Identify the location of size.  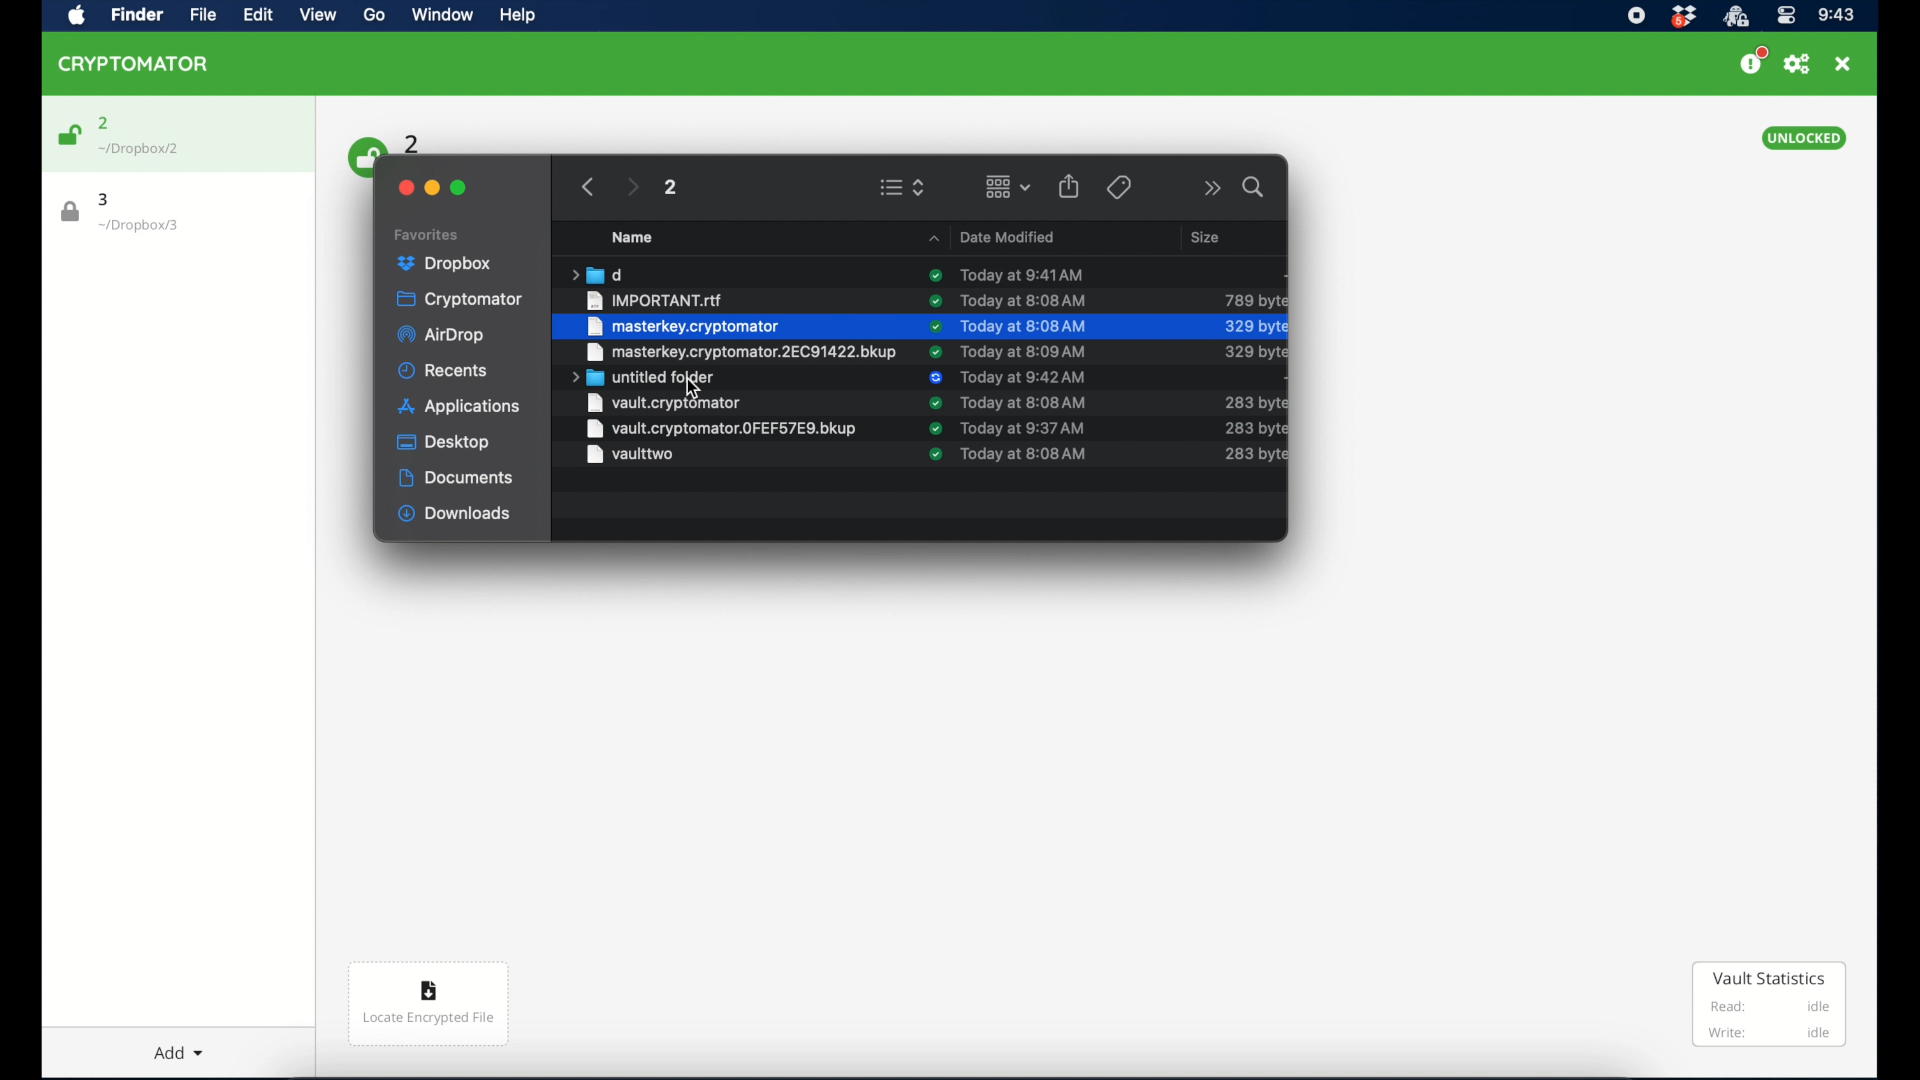
(1254, 402).